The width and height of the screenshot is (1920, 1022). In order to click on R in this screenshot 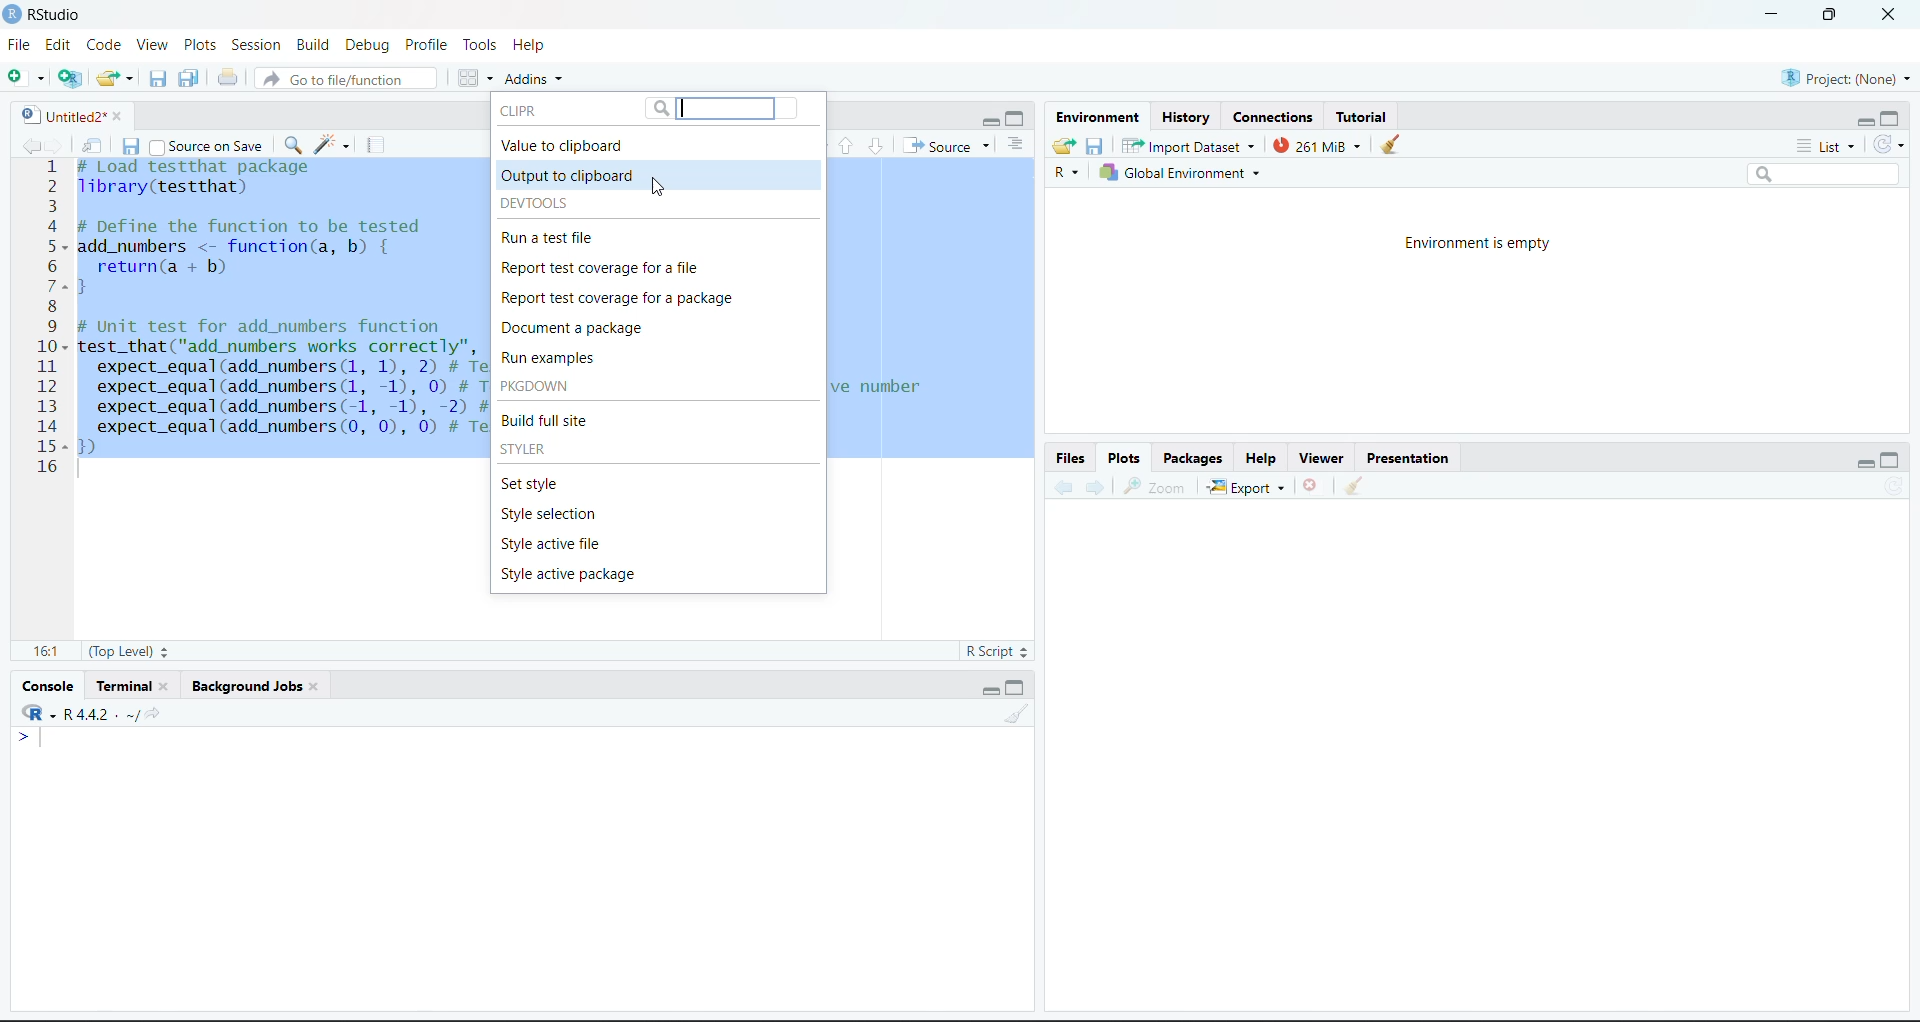, I will do `click(1063, 172)`.